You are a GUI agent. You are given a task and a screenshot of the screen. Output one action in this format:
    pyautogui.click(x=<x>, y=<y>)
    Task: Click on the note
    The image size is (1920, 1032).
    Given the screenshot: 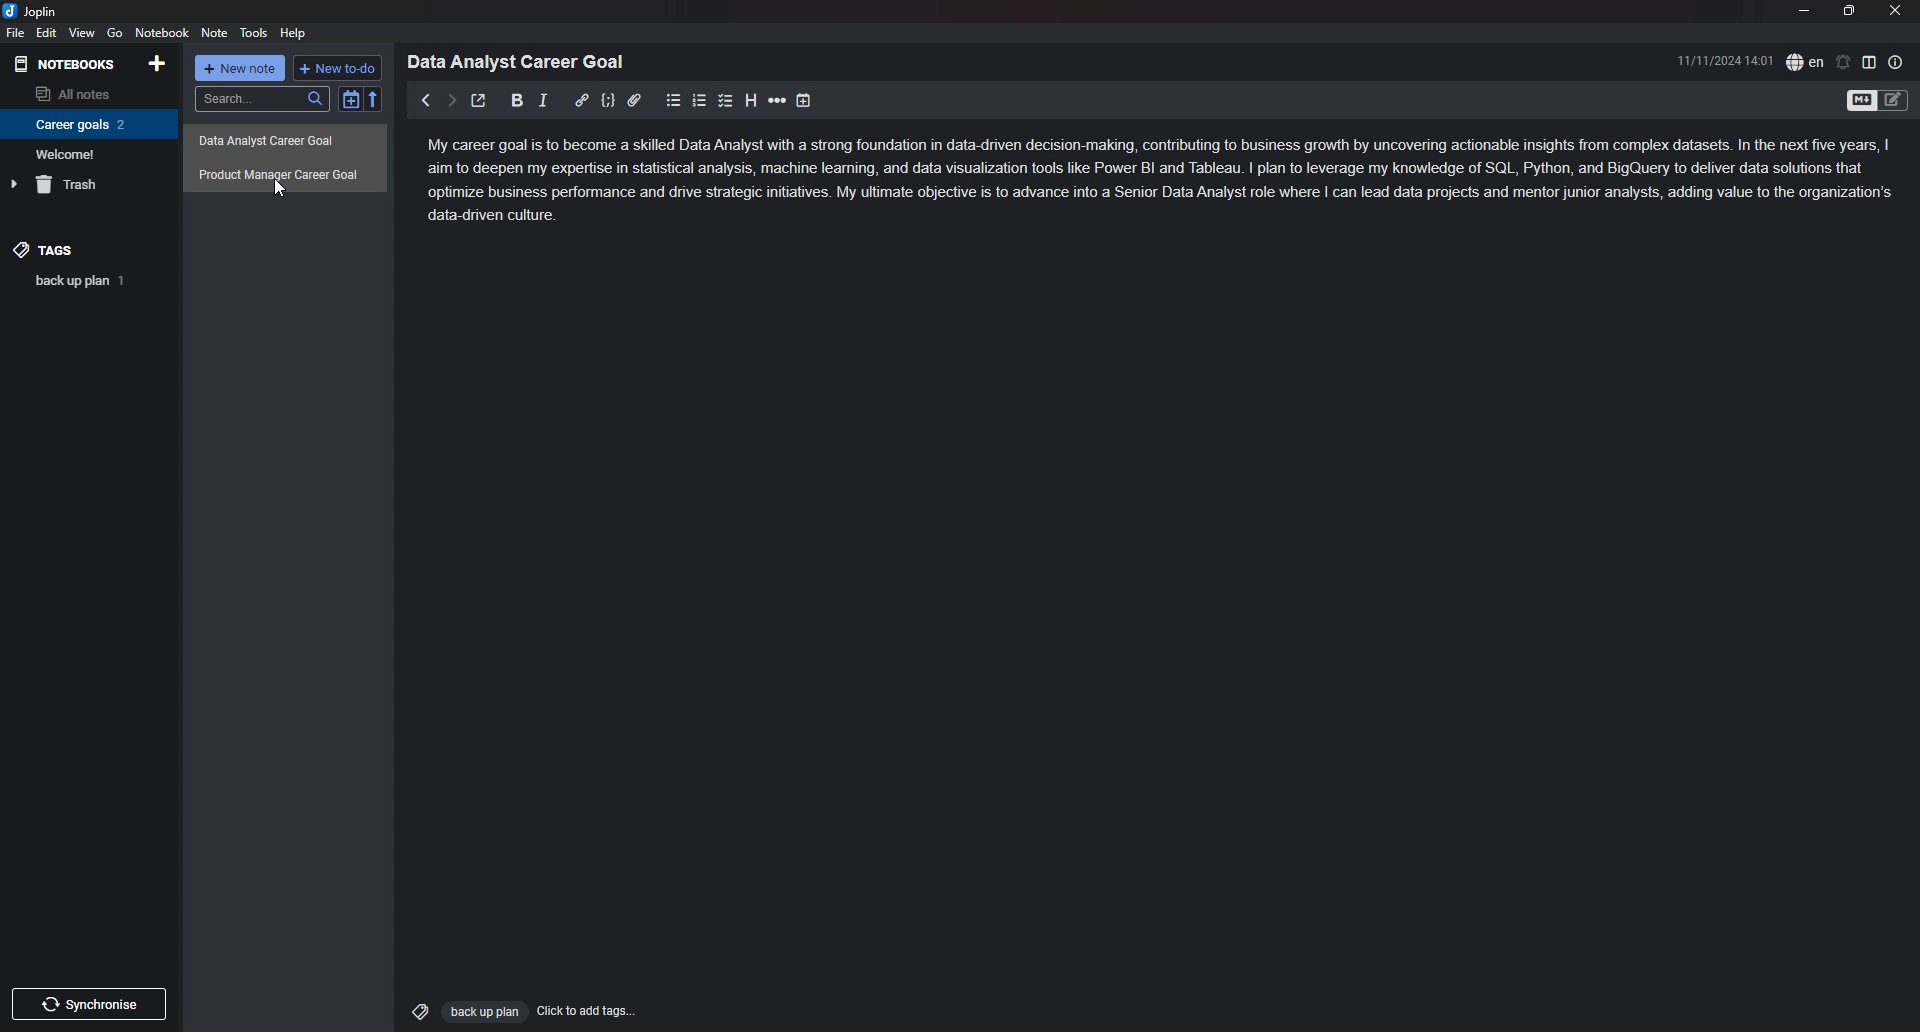 What is the action you would take?
    pyautogui.click(x=216, y=32)
    